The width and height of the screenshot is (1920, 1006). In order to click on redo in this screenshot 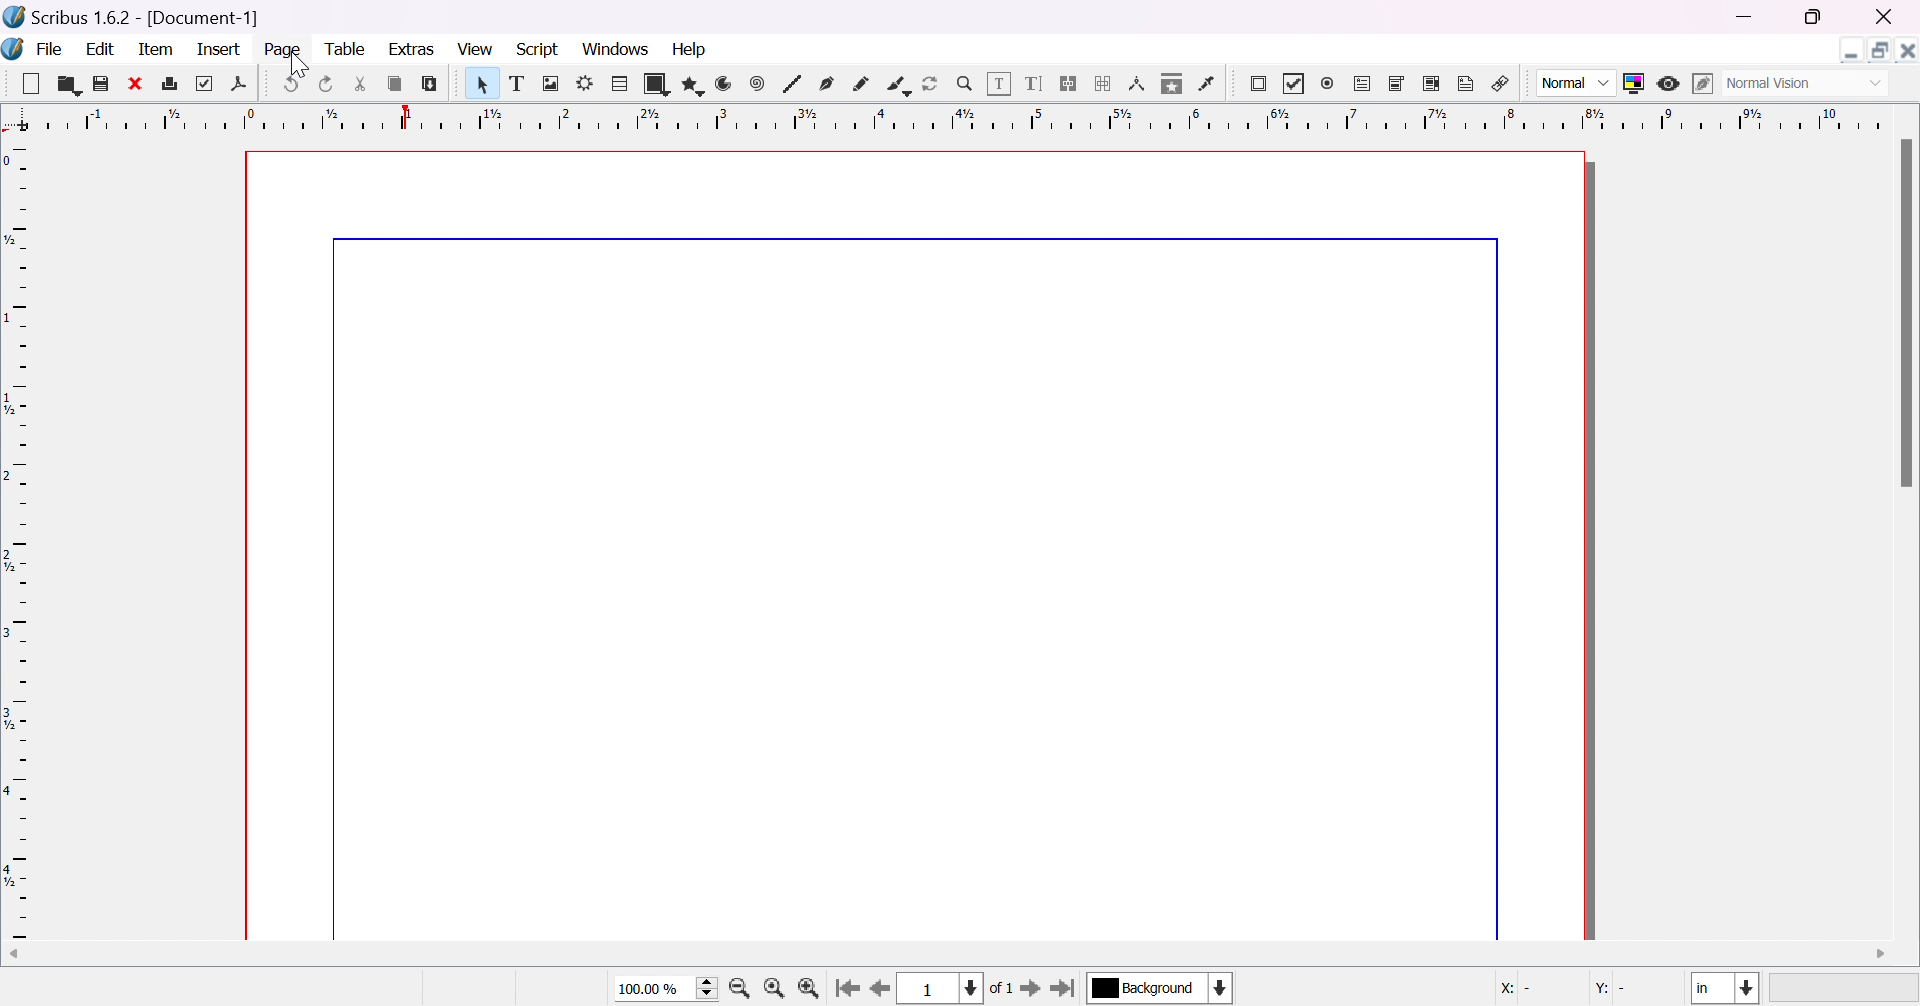, I will do `click(325, 83)`.